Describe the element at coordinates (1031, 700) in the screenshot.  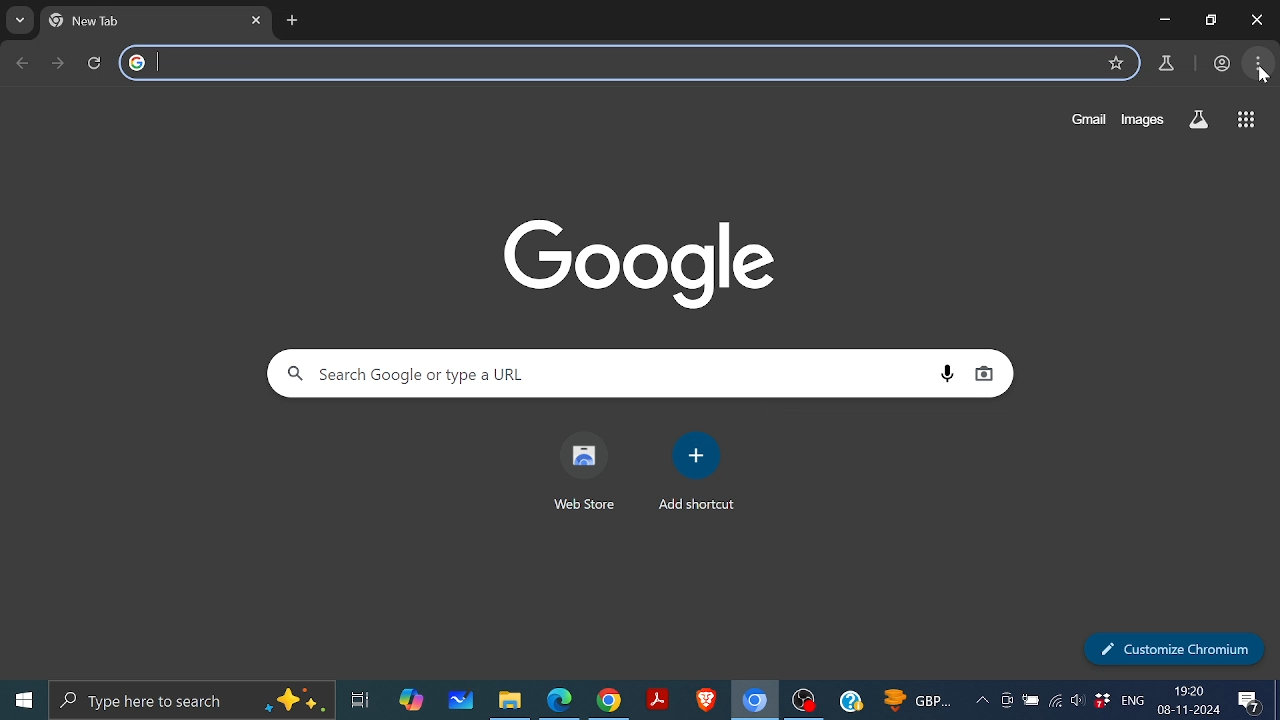
I see `Battery` at that location.